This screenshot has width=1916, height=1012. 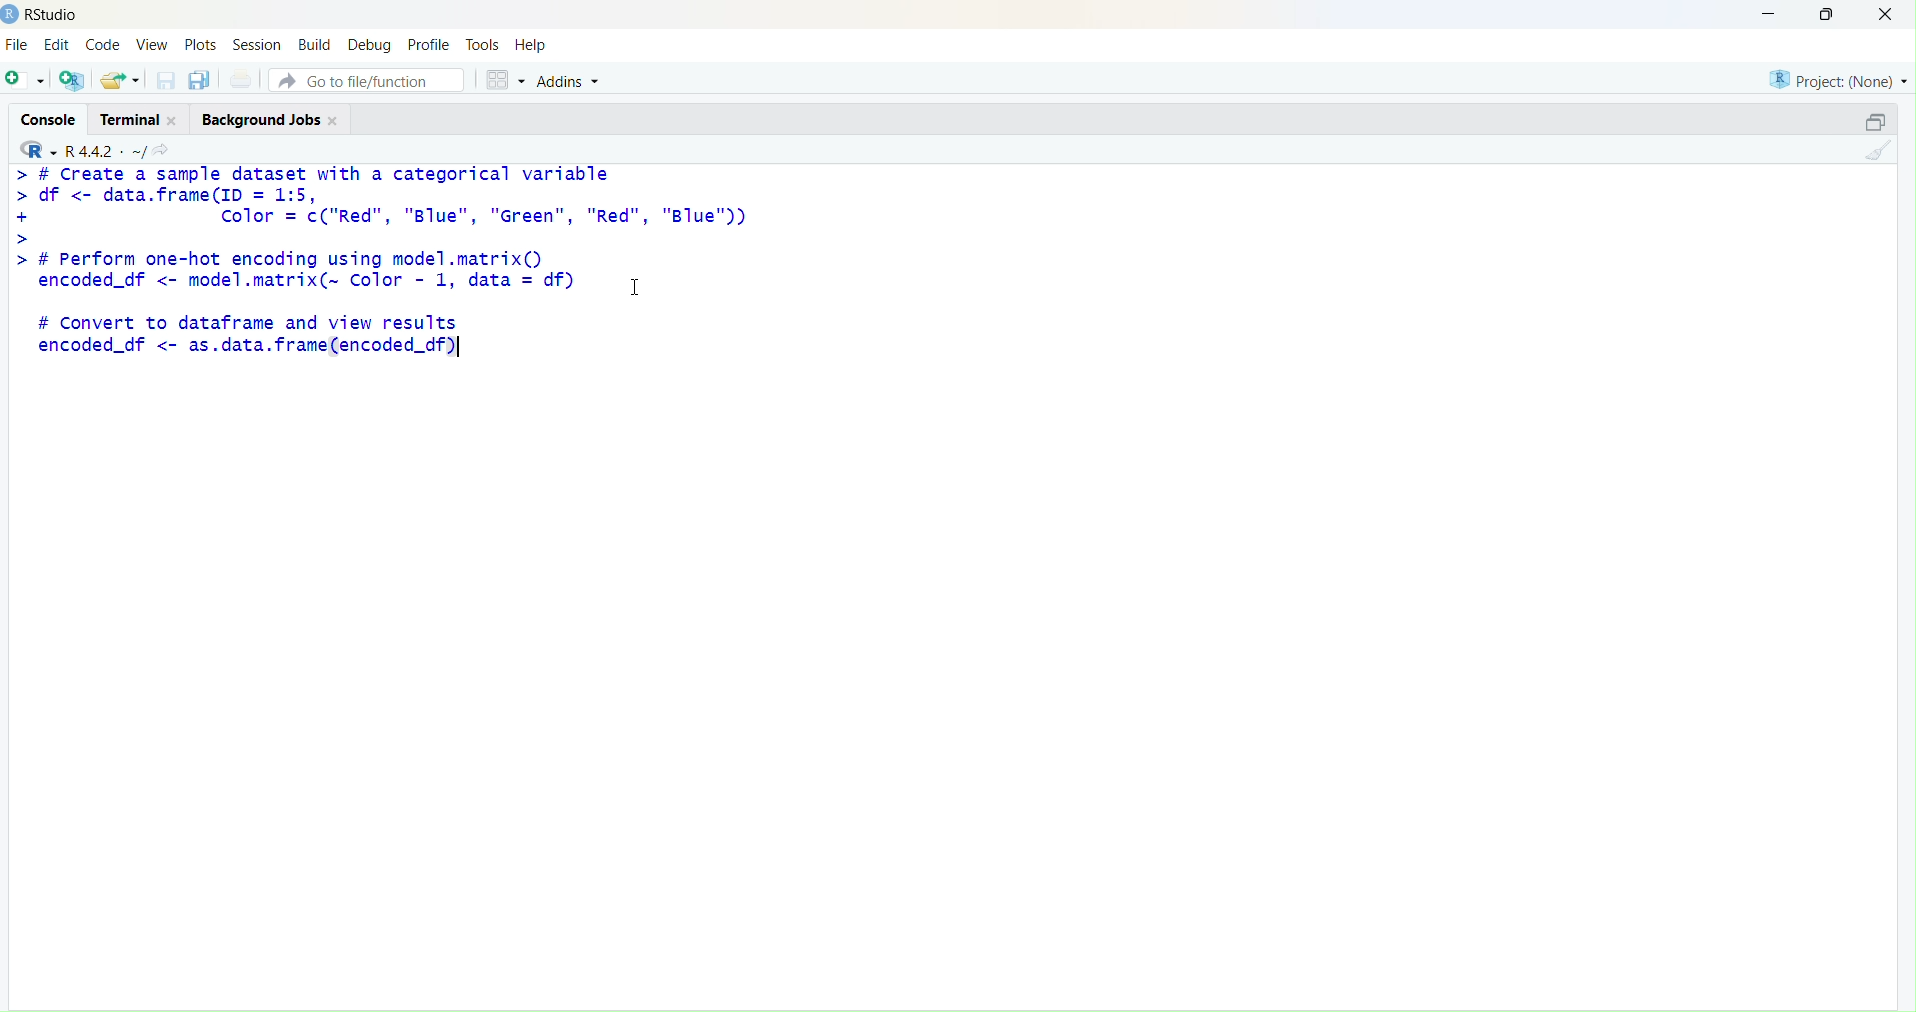 What do you see at coordinates (263, 121) in the screenshot?
I see `background jobs` at bounding box center [263, 121].